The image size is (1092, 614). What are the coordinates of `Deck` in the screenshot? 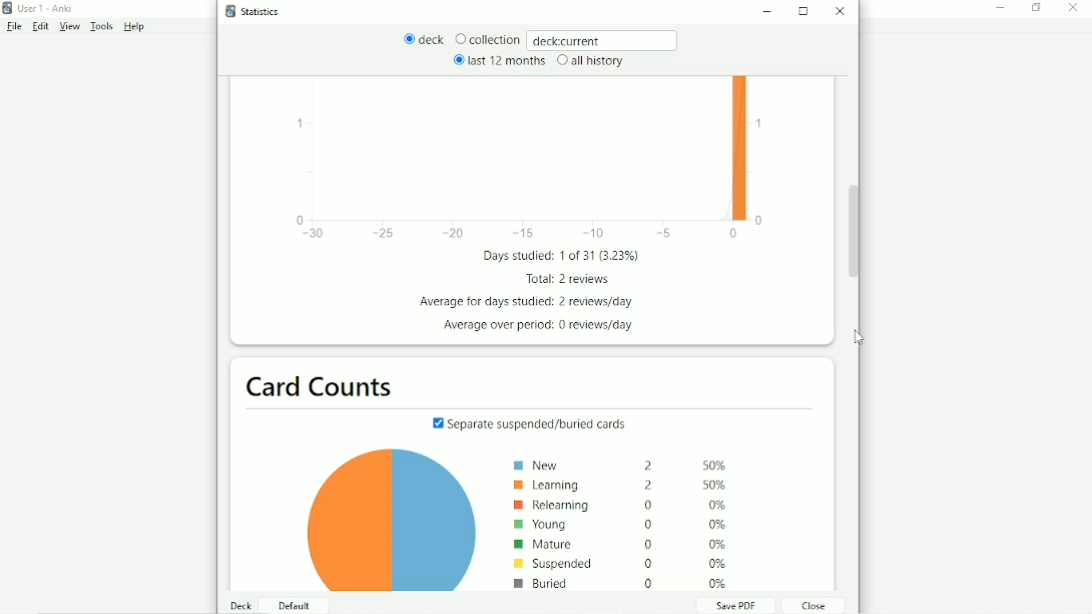 It's located at (242, 605).